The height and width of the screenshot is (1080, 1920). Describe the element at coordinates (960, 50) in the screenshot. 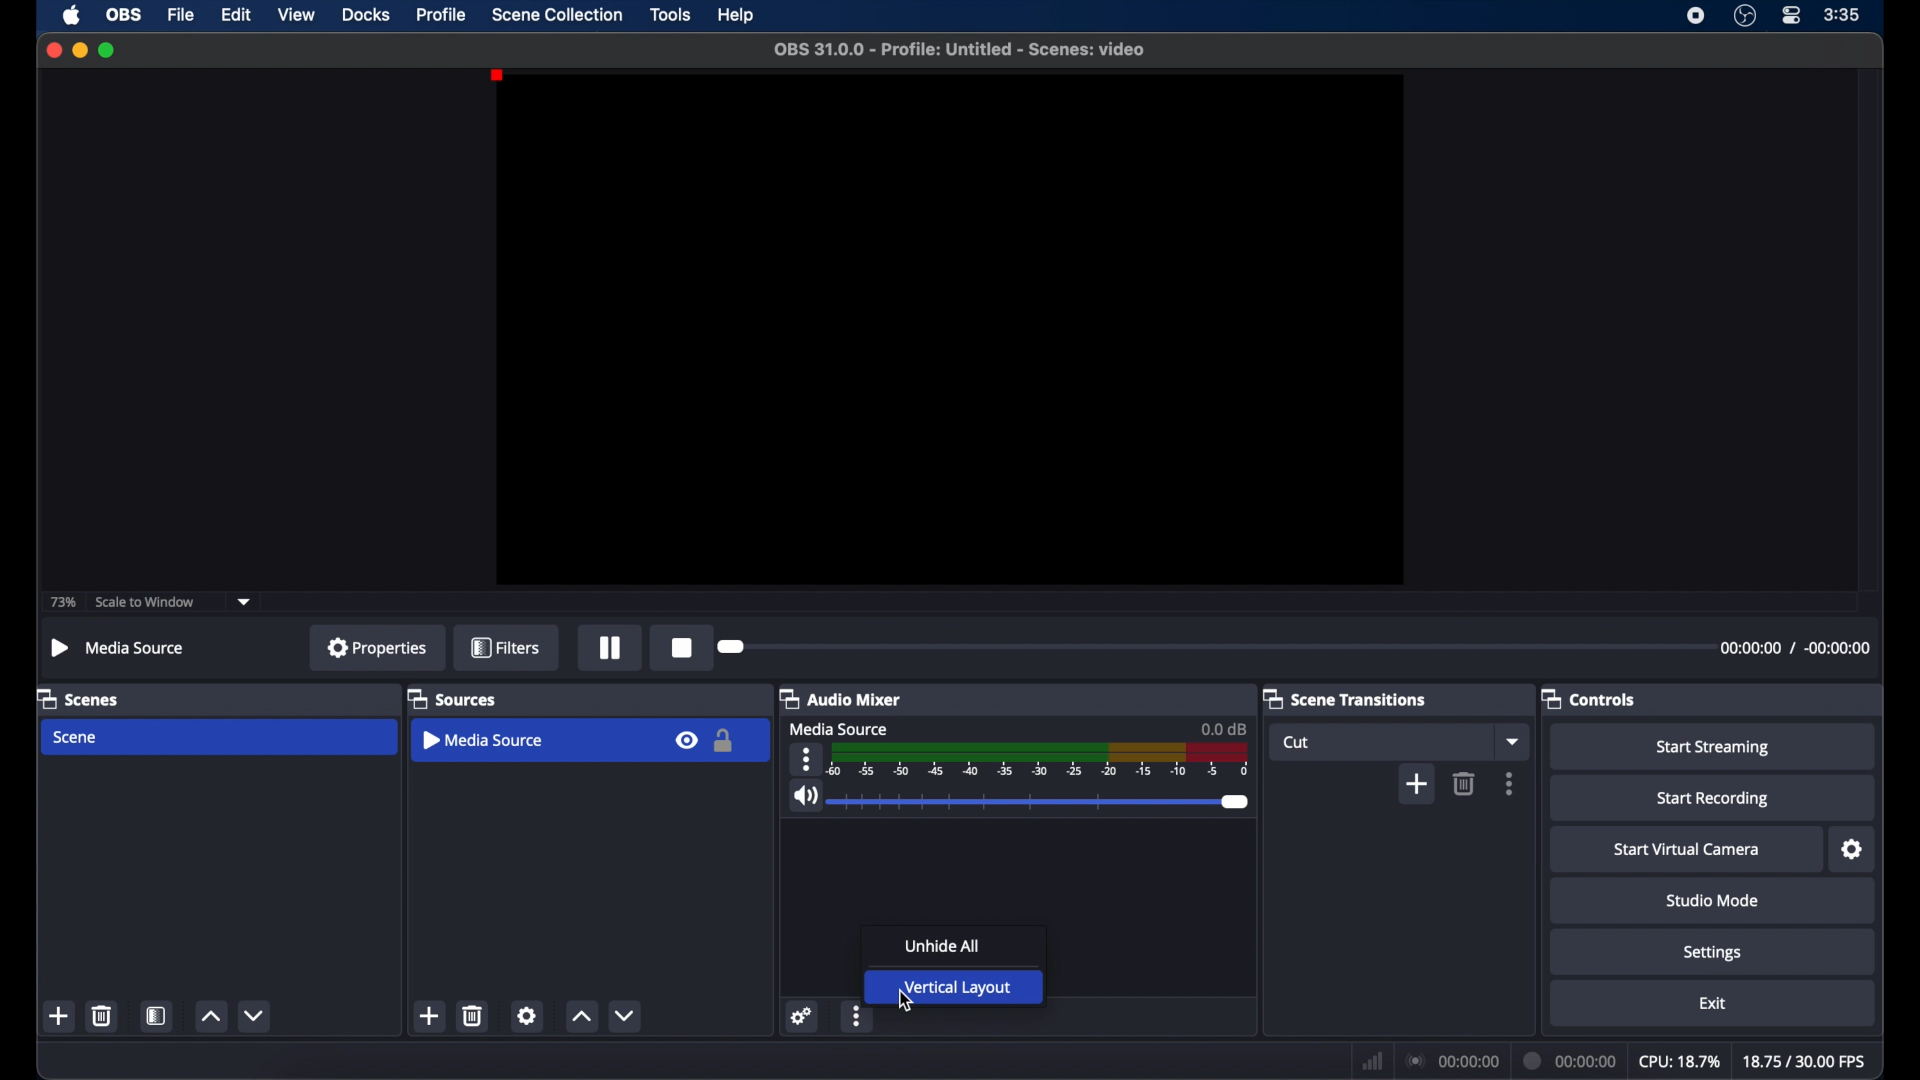

I see `file name` at that location.